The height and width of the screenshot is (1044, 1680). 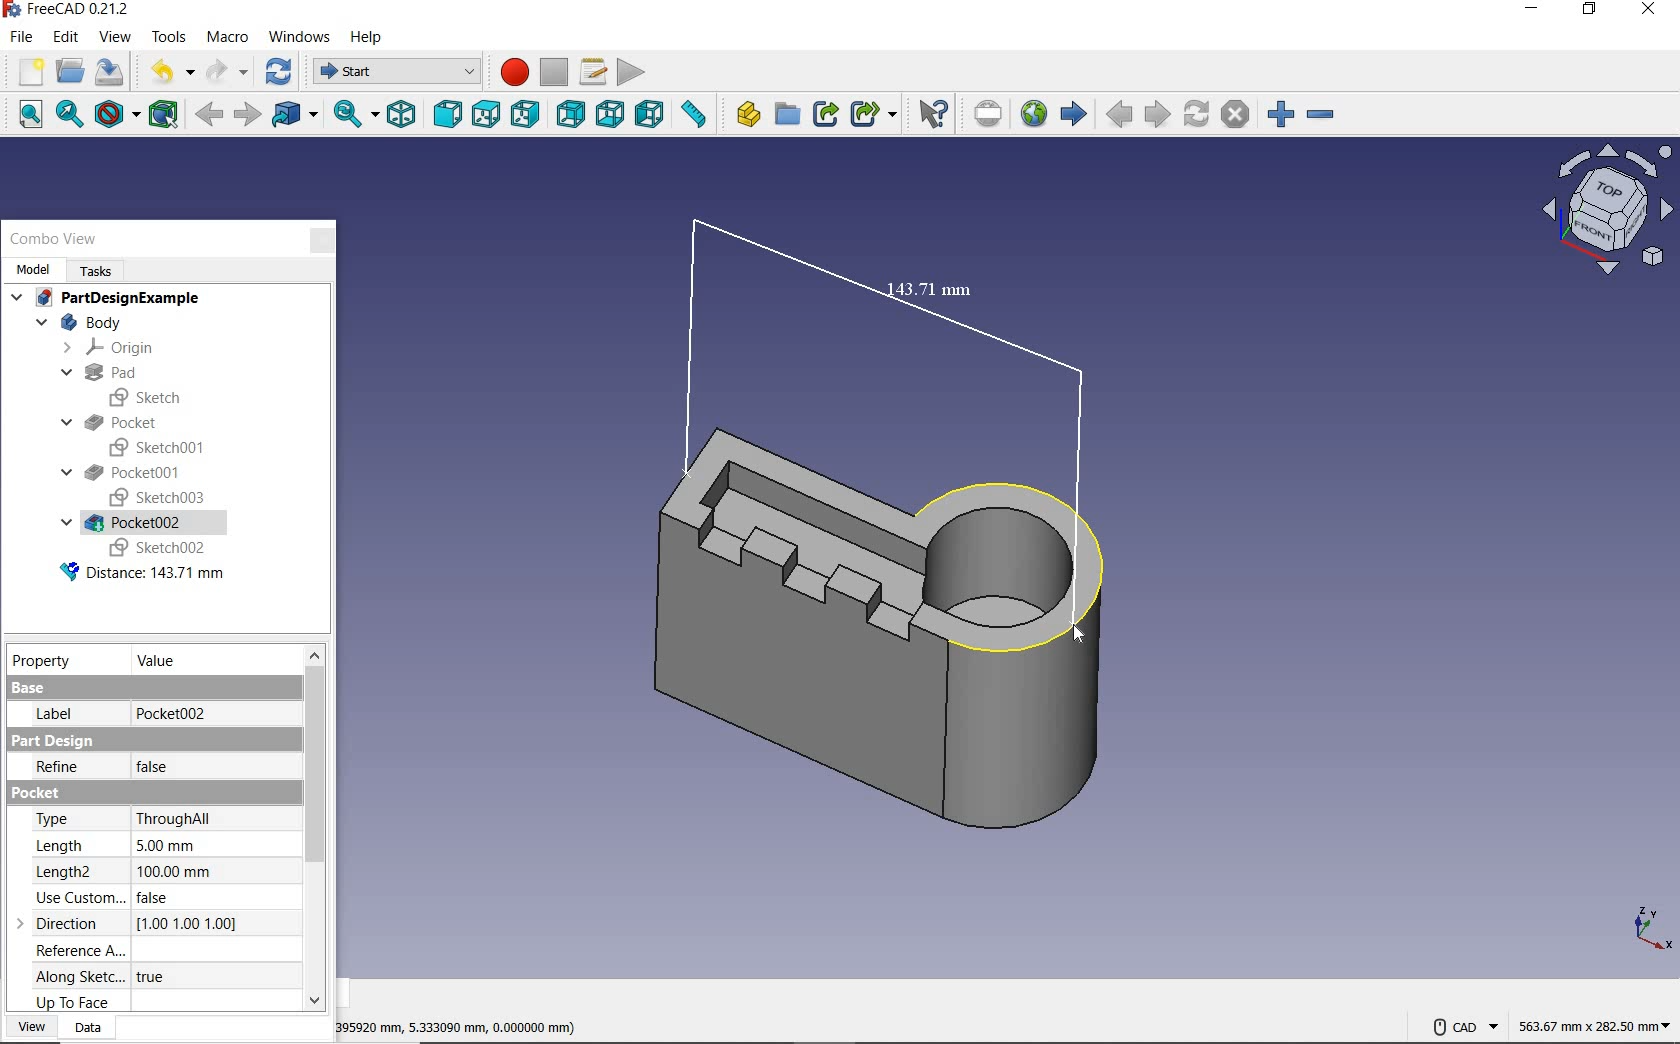 I want to click on pocket002, so click(x=172, y=716).